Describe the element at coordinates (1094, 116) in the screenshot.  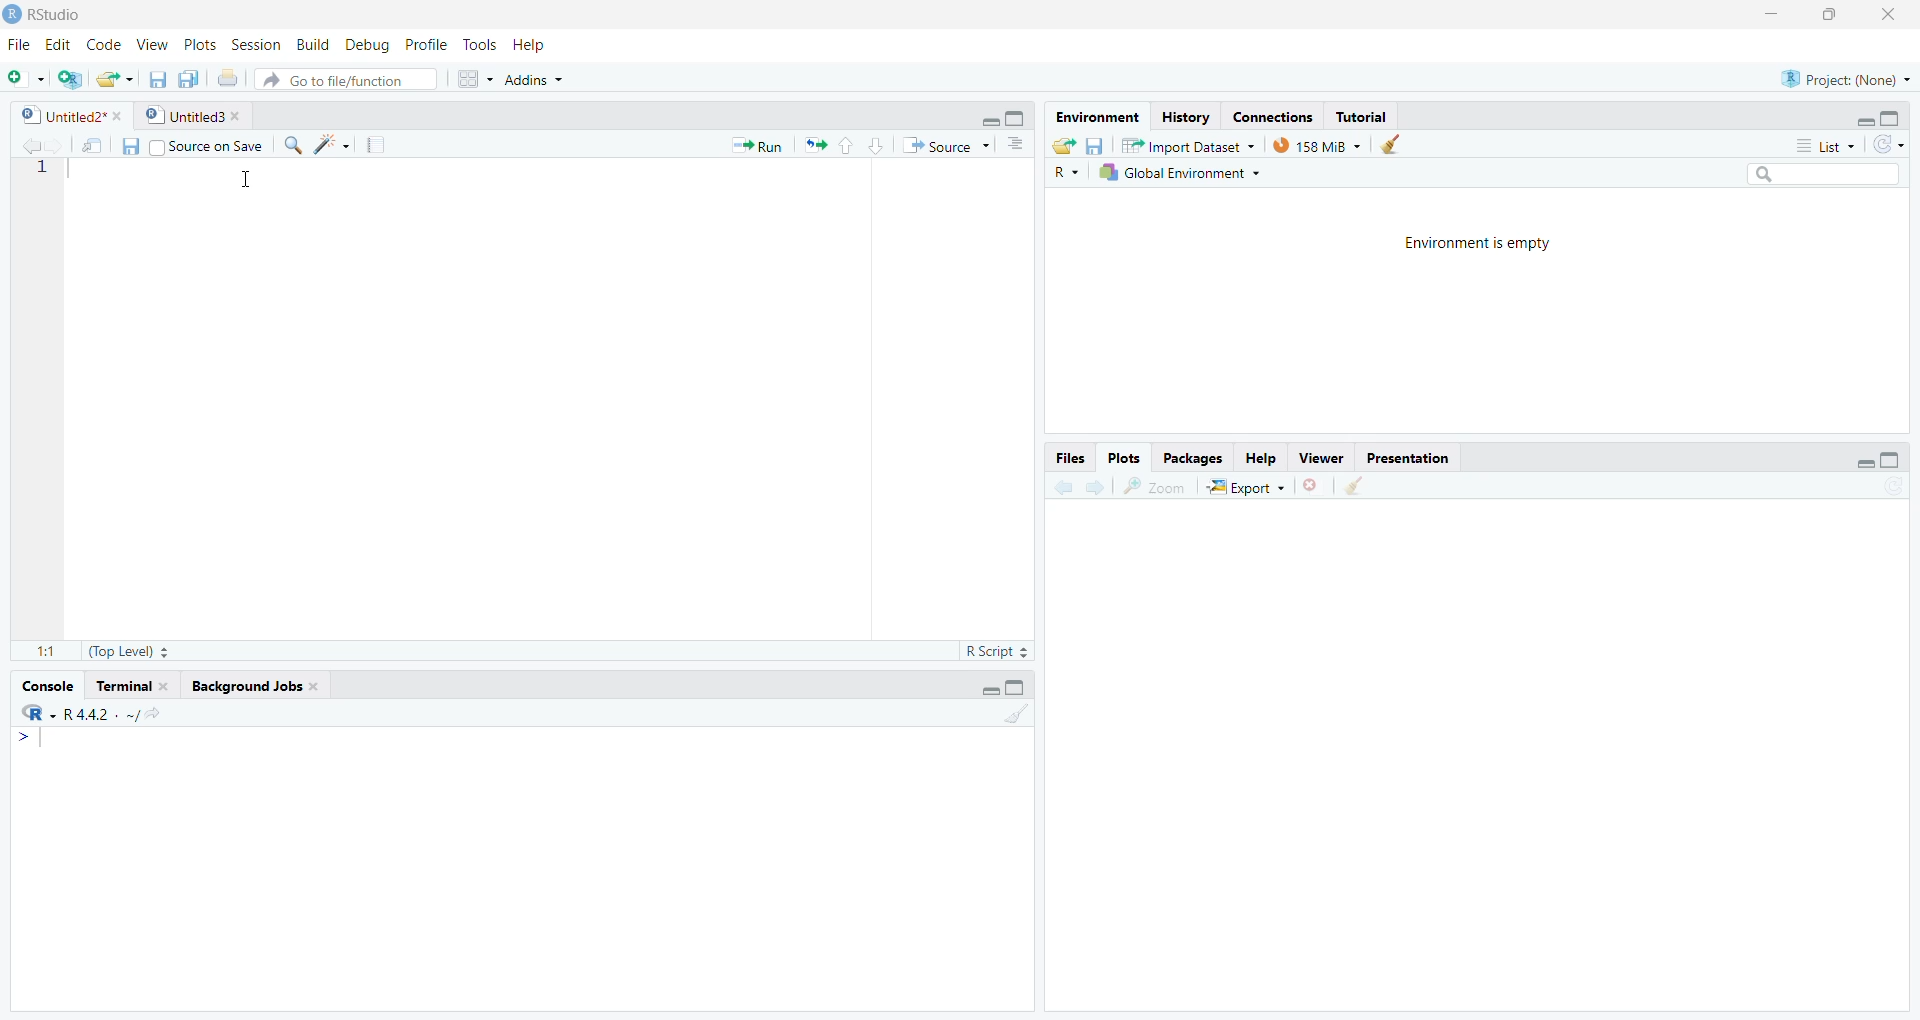
I see `Environment` at that location.